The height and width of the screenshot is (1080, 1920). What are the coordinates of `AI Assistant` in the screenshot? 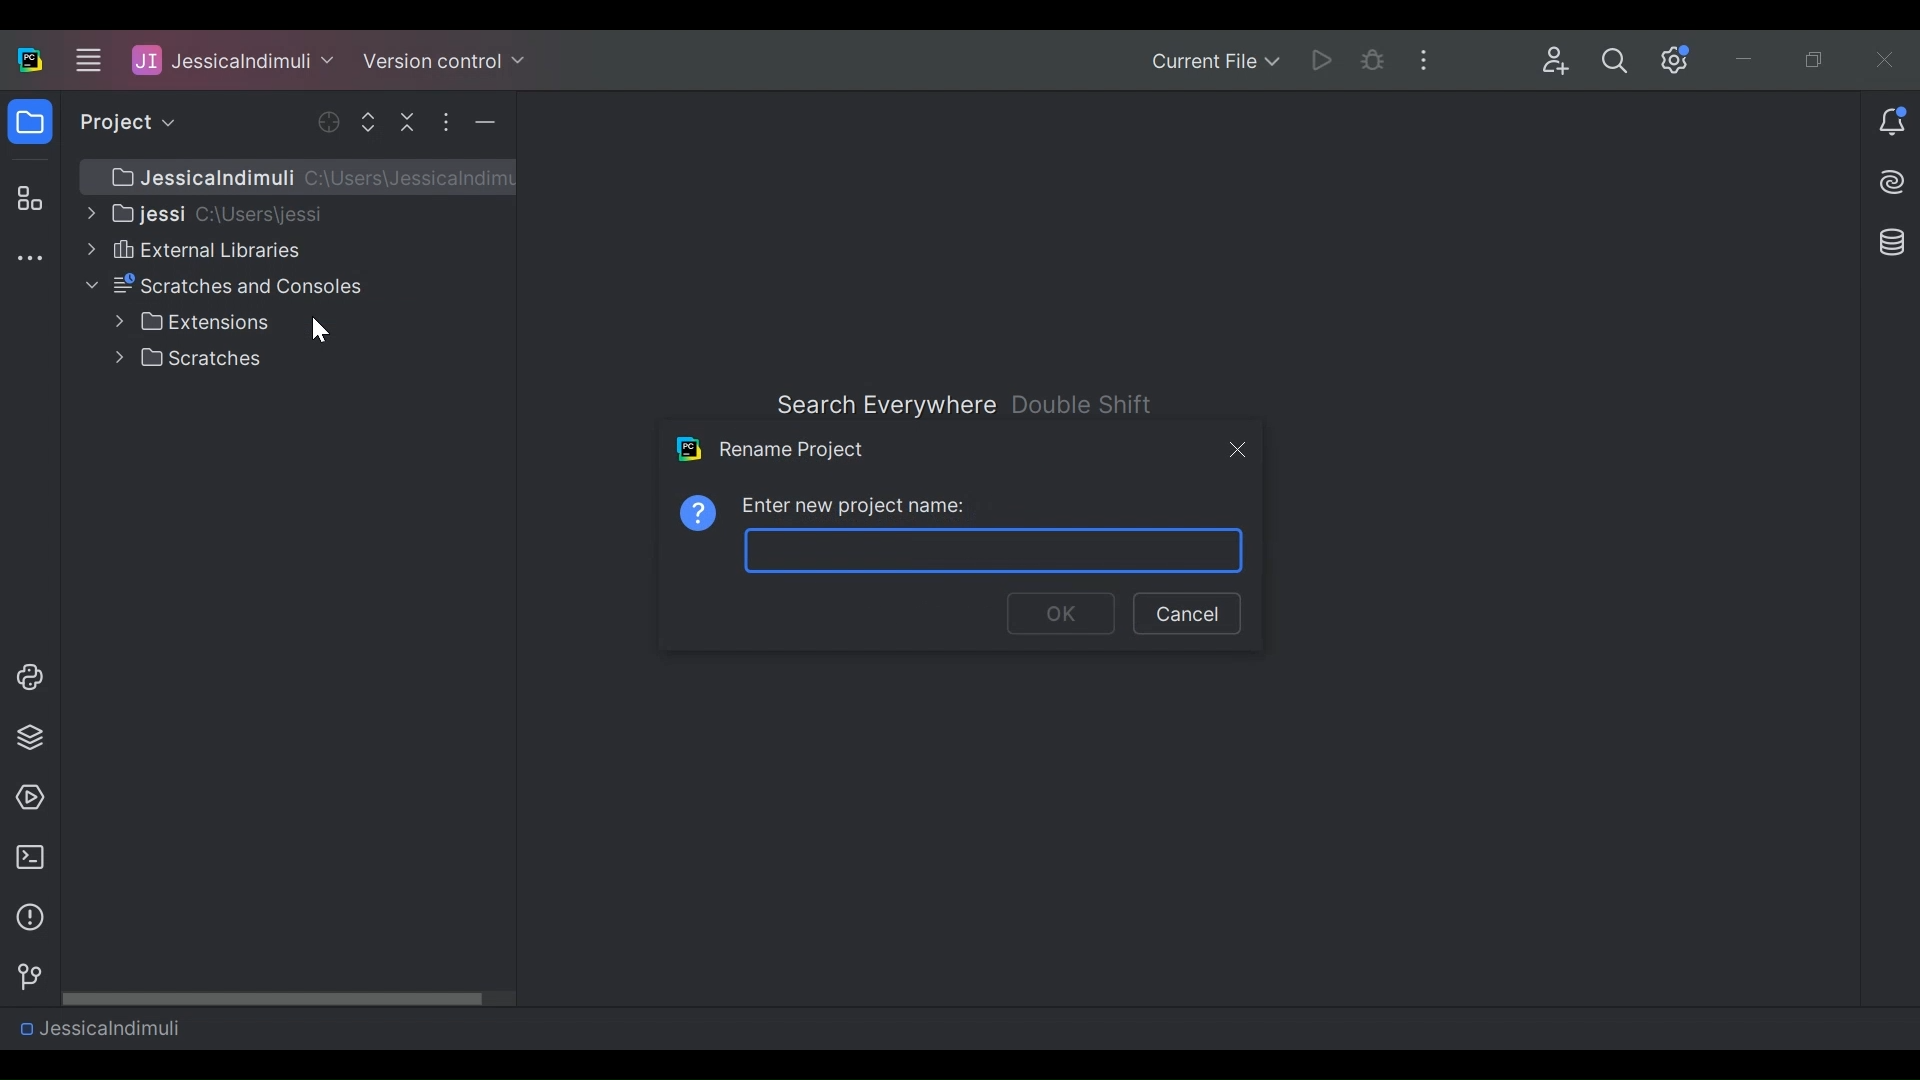 It's located at (1894, 182).